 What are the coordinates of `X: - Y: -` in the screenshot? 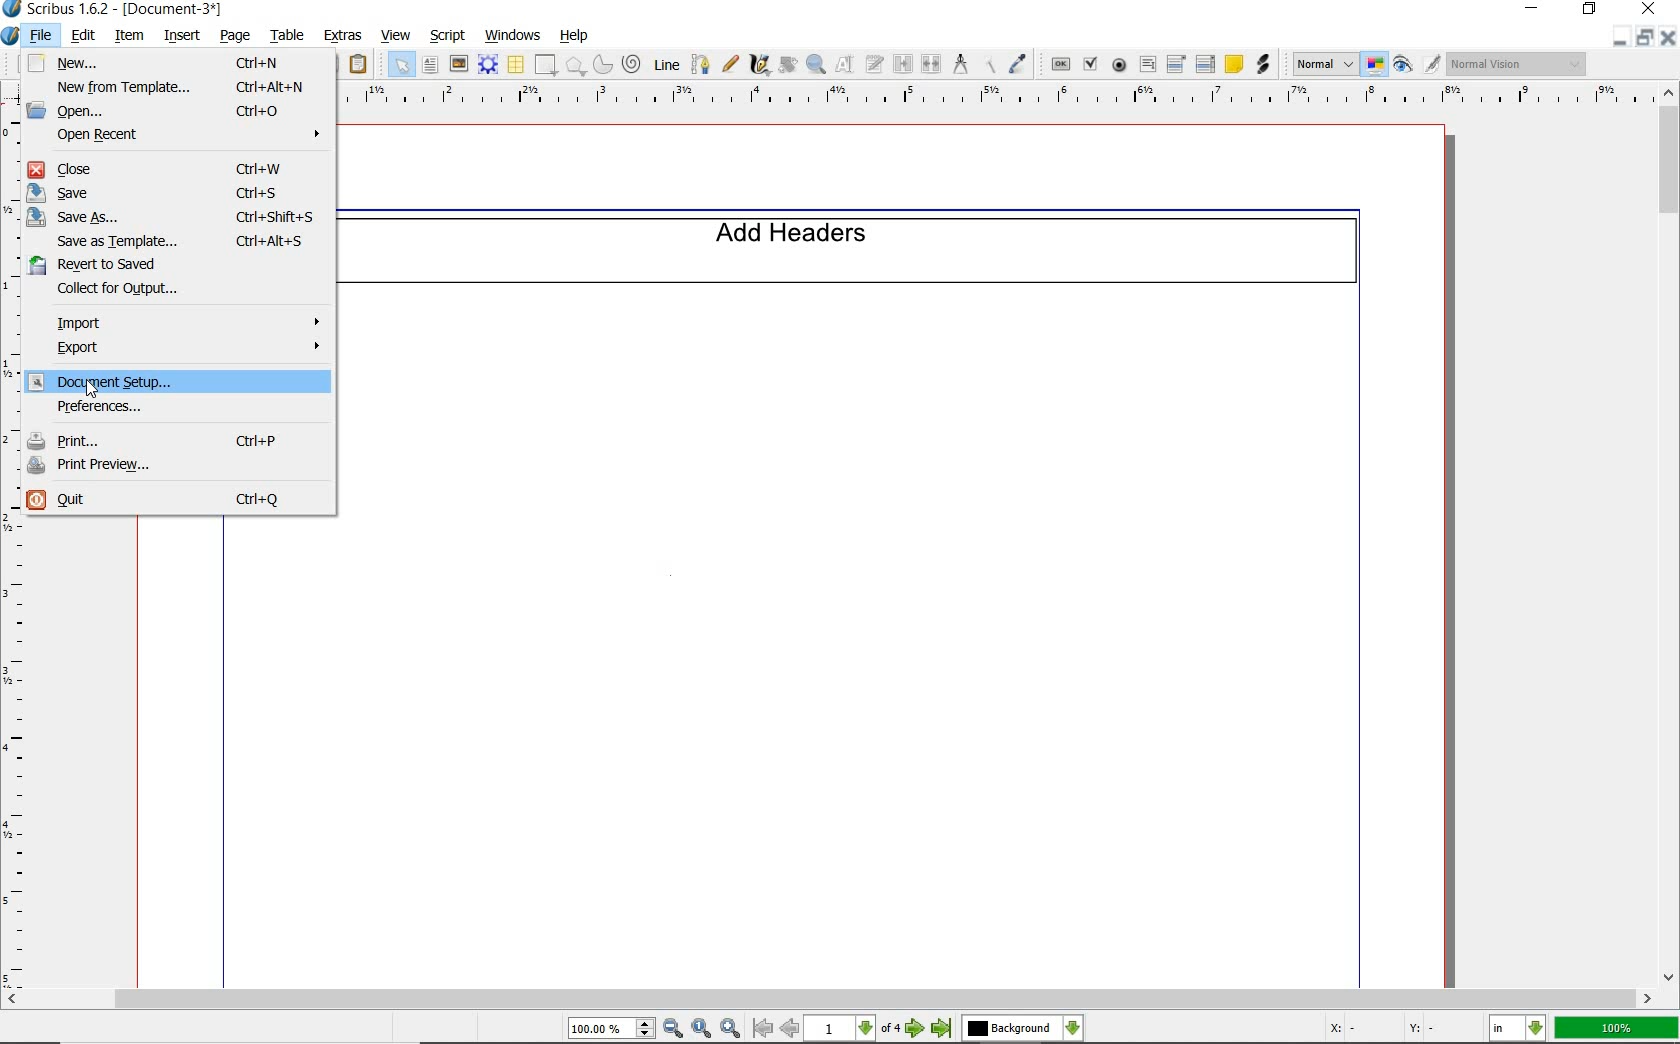 It's located at (1378, 1028).